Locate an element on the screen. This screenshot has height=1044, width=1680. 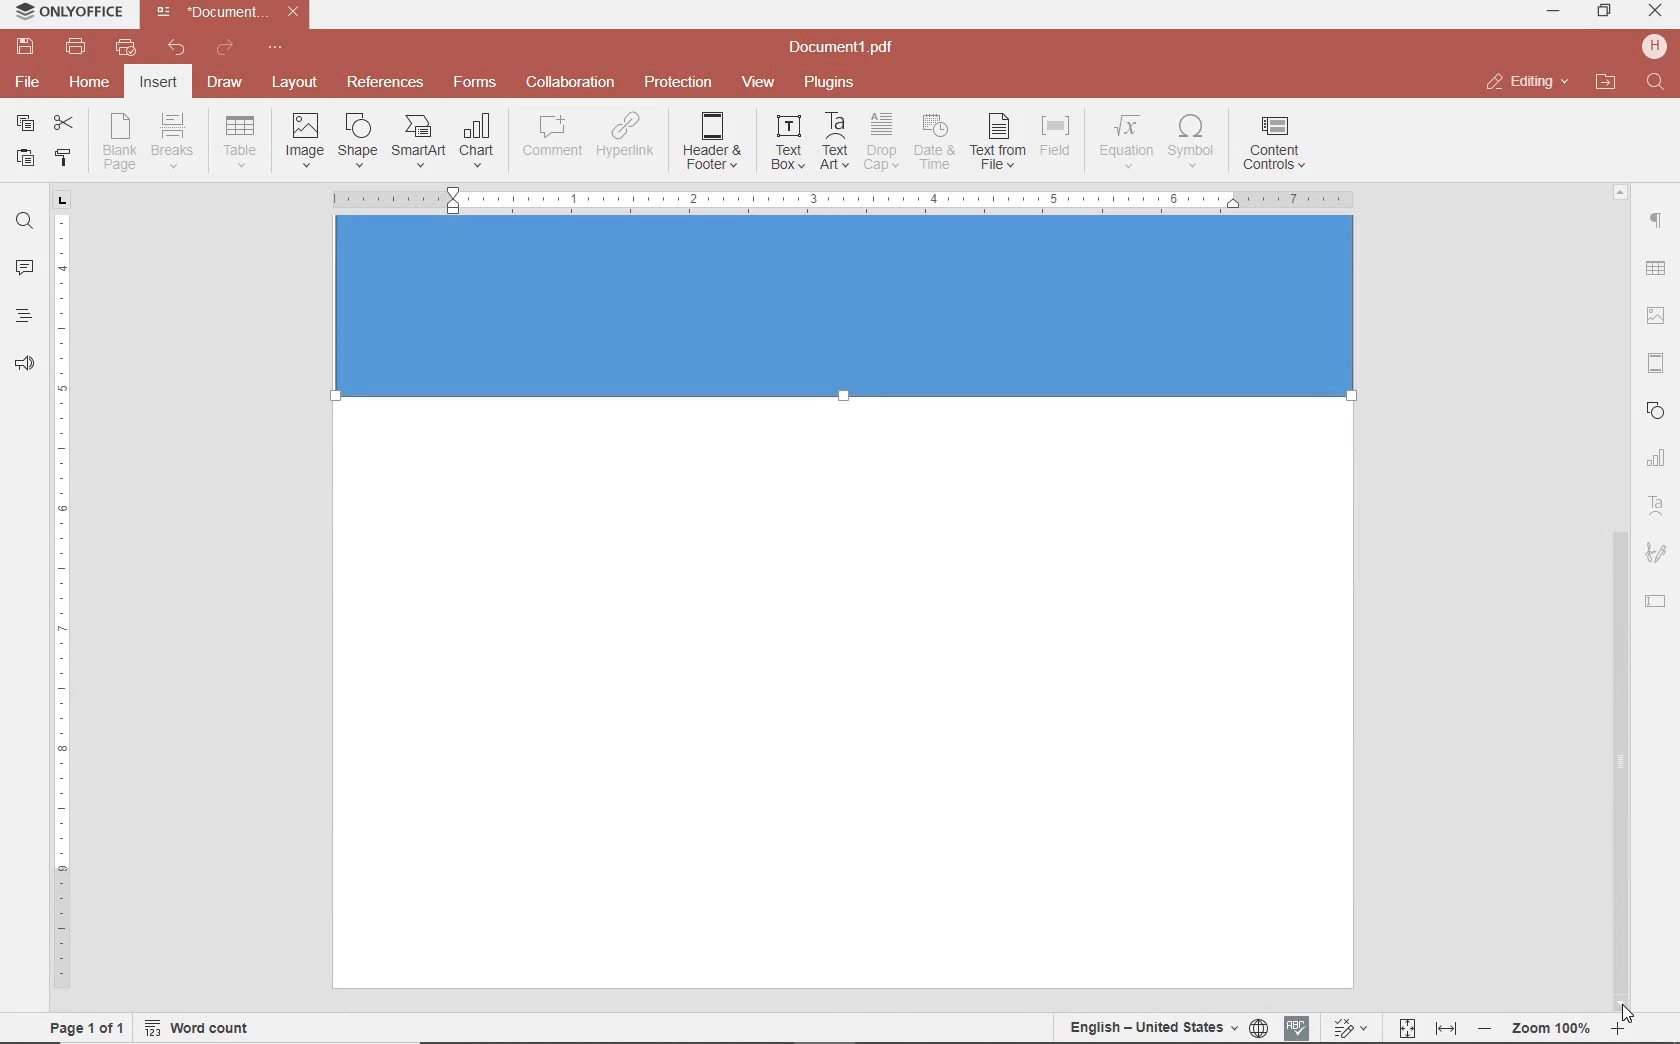
INSERT SMART ART is located at coordinates (419, 140).